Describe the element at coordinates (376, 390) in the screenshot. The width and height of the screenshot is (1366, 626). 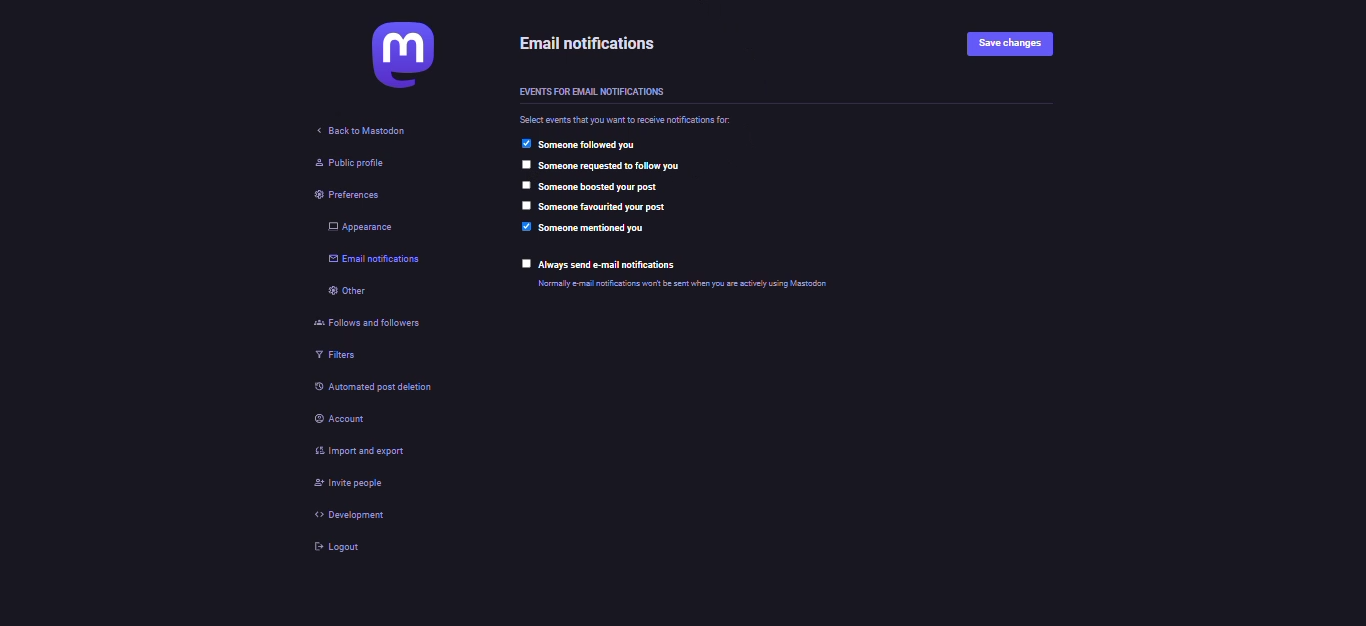
I see `automated post deletion` at that location.